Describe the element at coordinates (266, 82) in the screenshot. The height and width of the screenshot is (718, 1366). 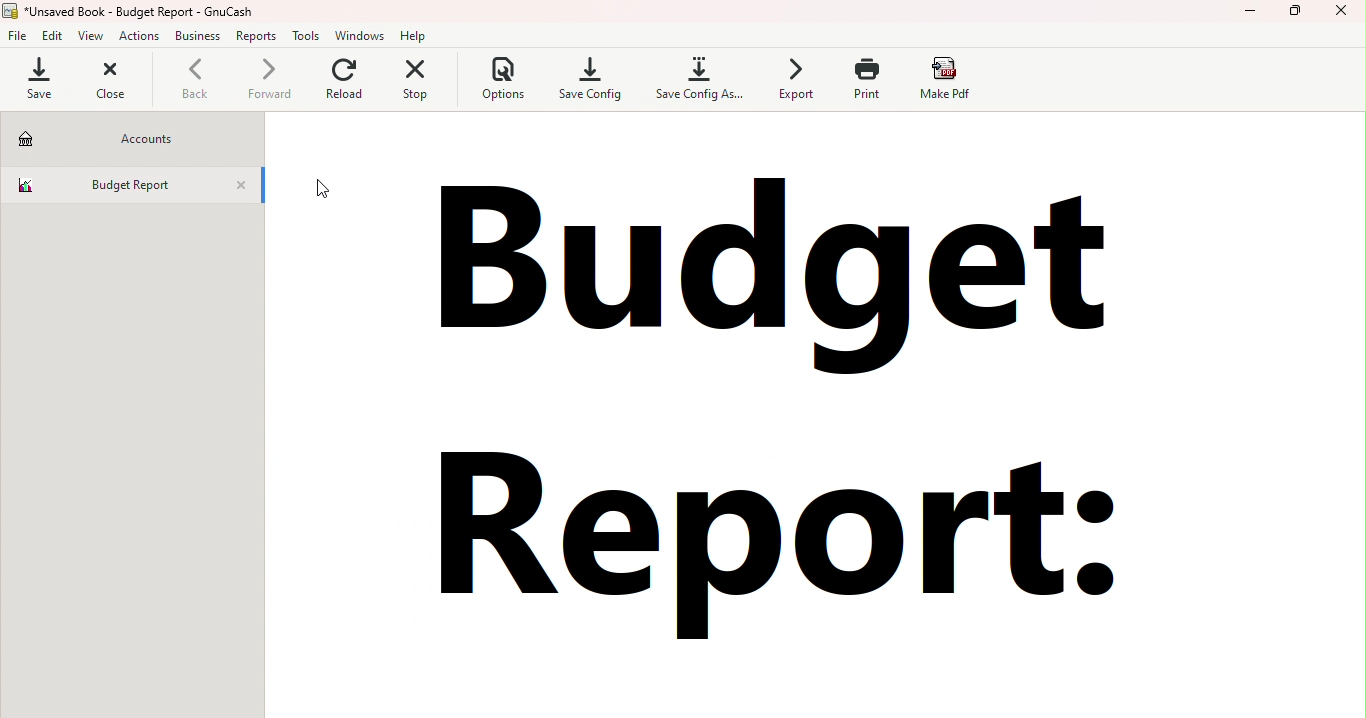
I see `Forward` at that location.